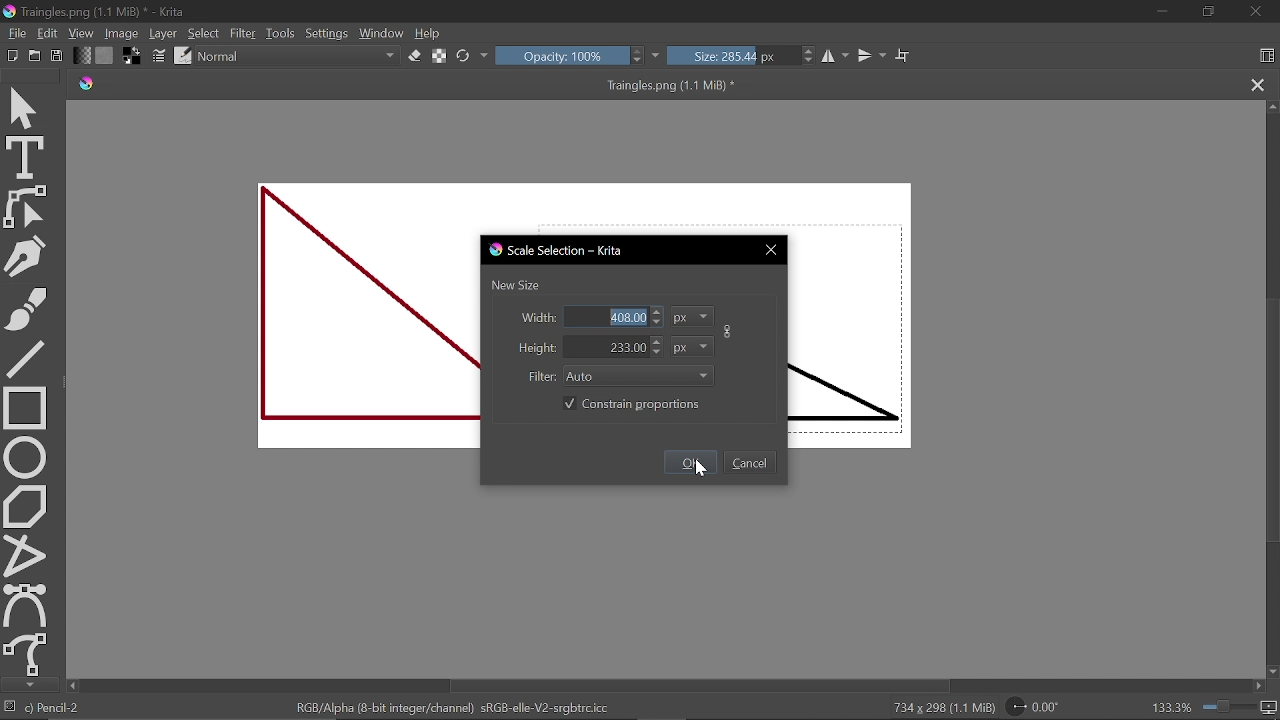 The image size is (1280, 720). Describe the element at coordinates (430, 34) in the screenshot. I see `Help` at that location.